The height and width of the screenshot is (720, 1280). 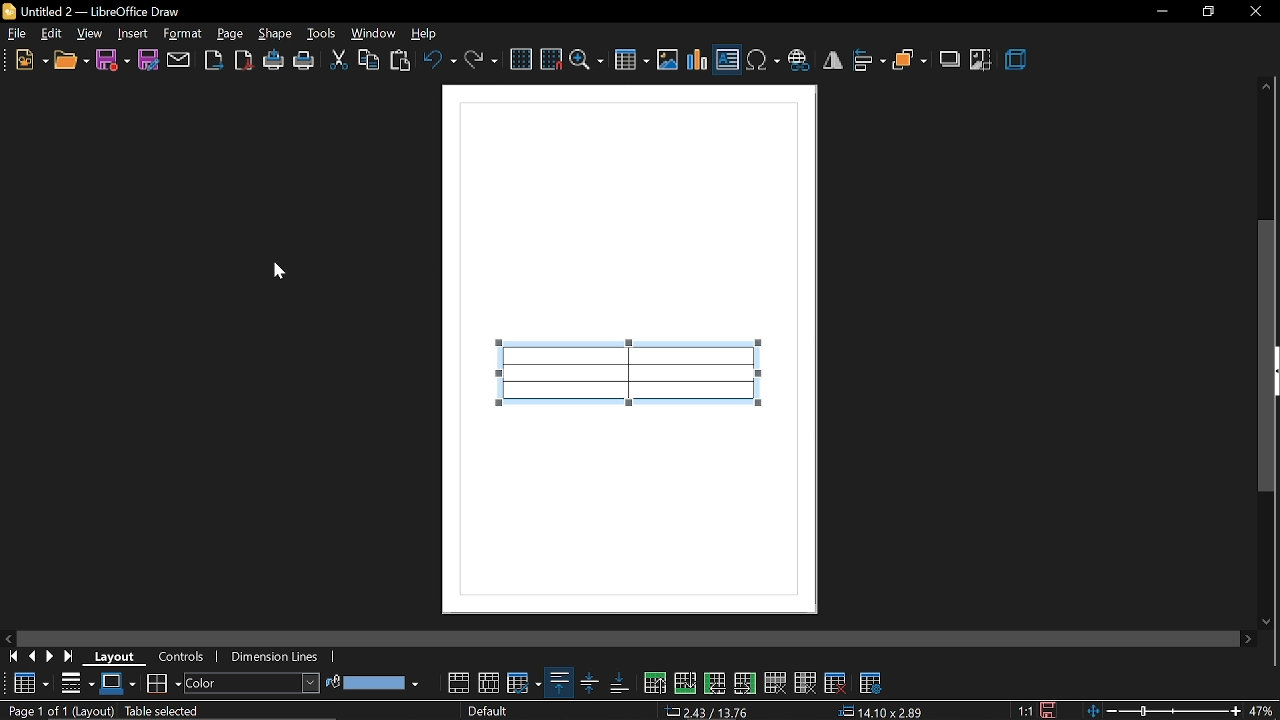 I want to click on insert table, so click(x=631, y=59).